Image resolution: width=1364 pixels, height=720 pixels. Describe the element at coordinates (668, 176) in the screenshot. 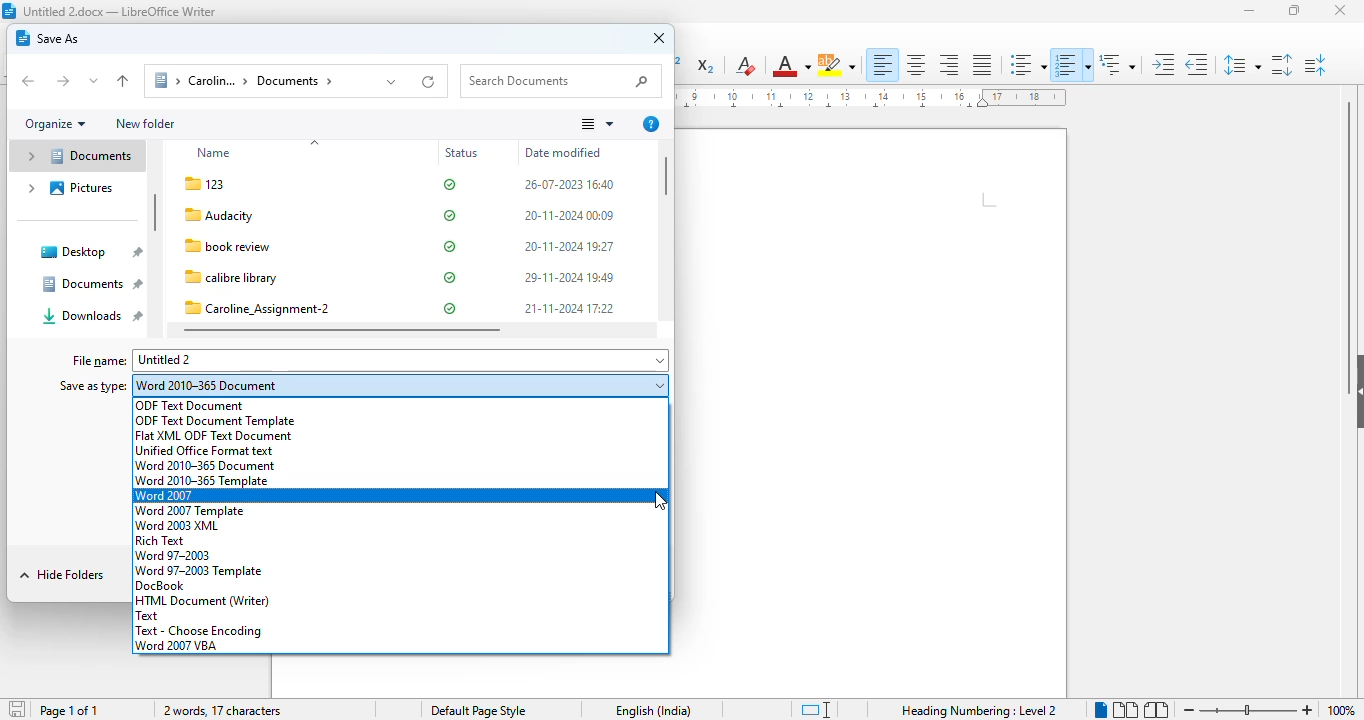

I see `vertical scroll bar` at that location.